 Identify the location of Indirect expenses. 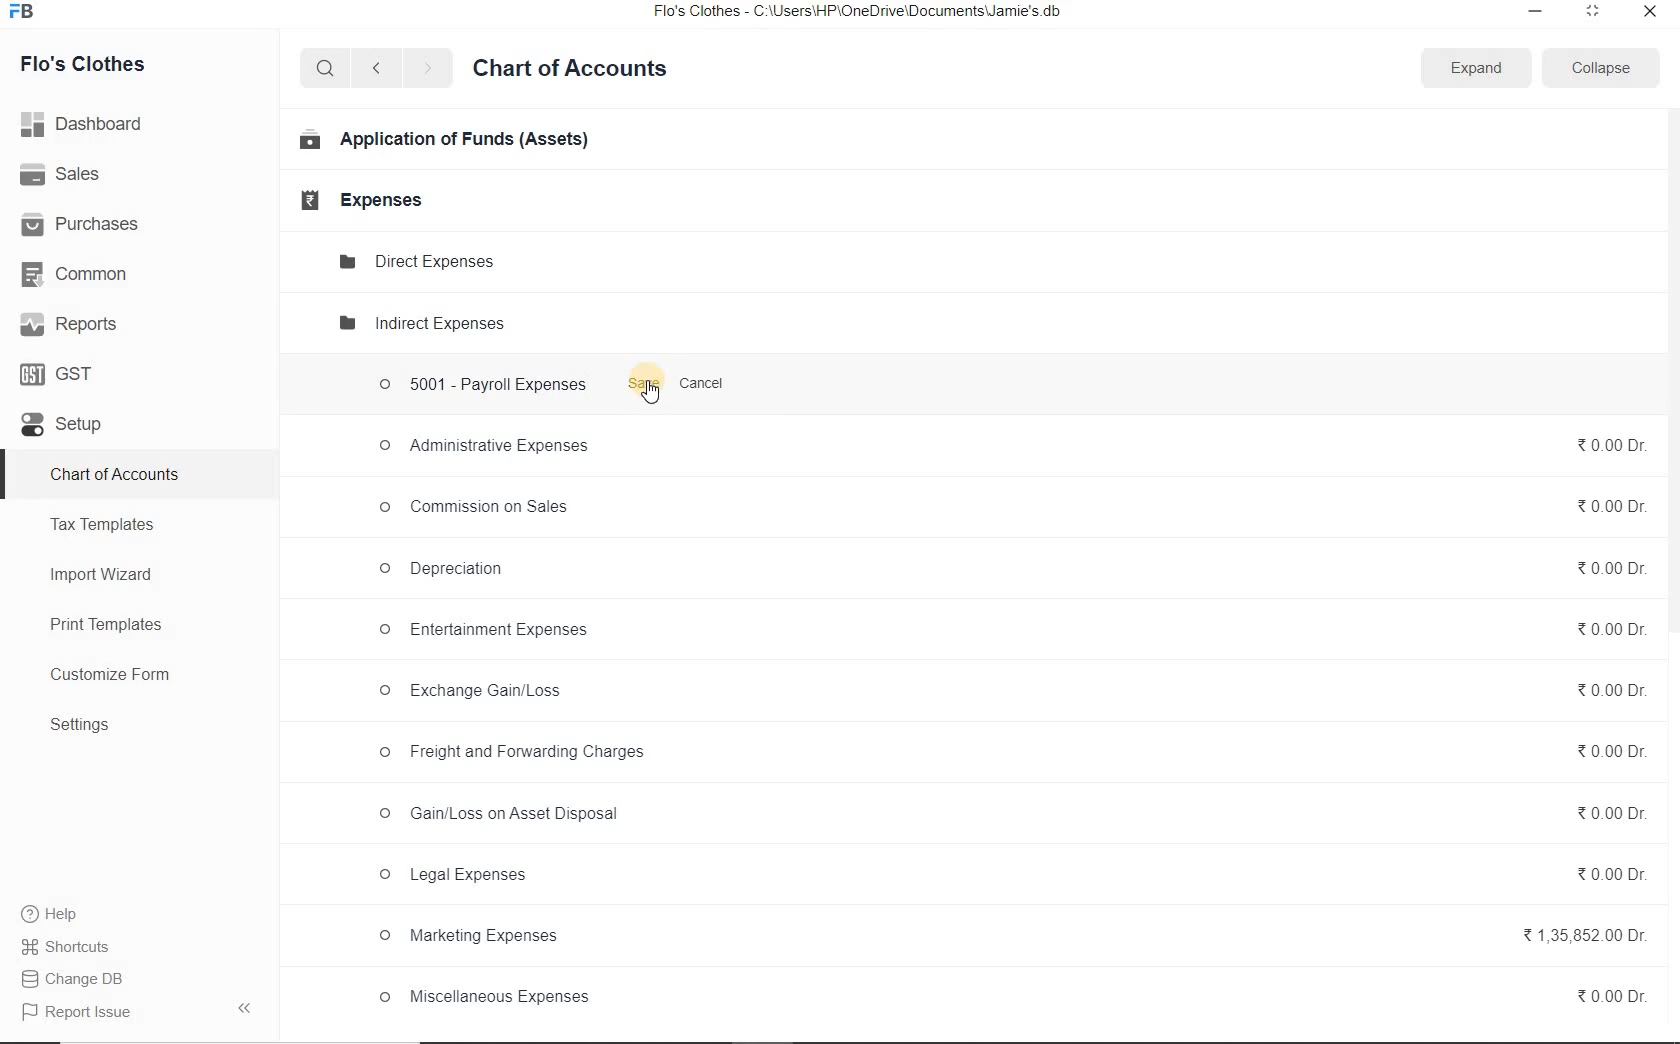
(419, 325).